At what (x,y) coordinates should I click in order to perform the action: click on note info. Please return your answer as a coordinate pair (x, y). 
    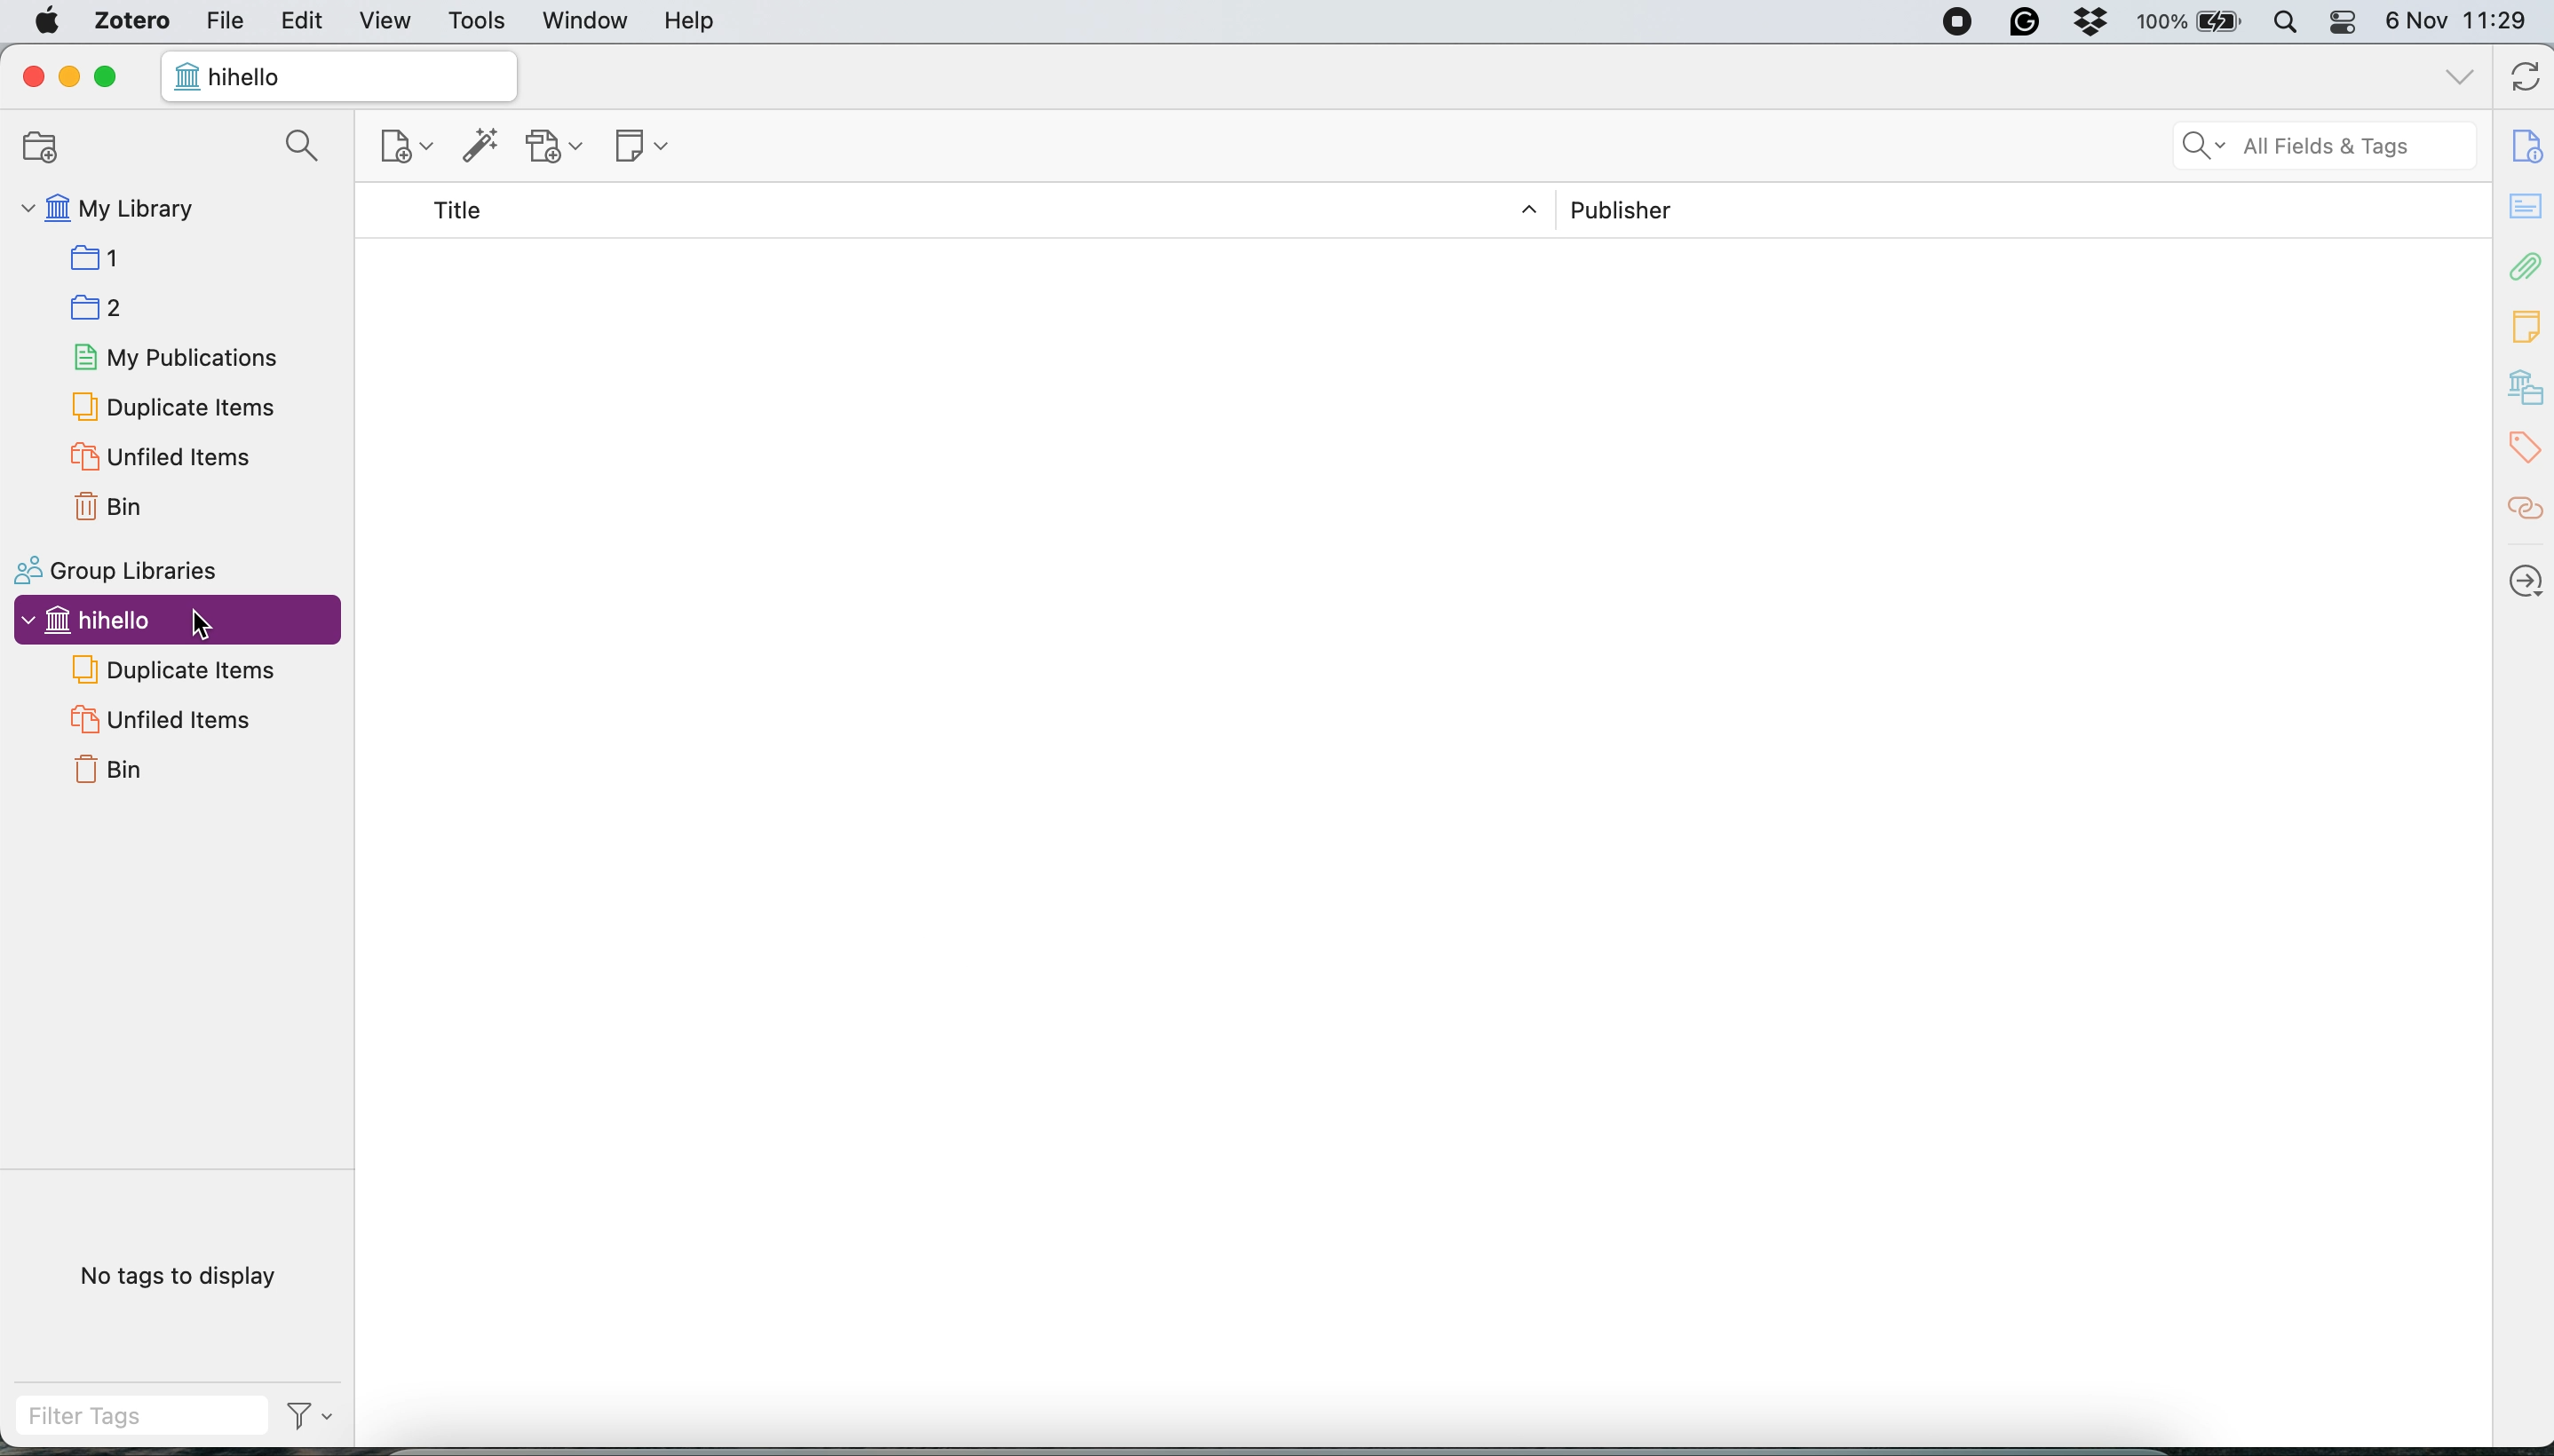
    Looking at the image, I should click on (2524, 139).